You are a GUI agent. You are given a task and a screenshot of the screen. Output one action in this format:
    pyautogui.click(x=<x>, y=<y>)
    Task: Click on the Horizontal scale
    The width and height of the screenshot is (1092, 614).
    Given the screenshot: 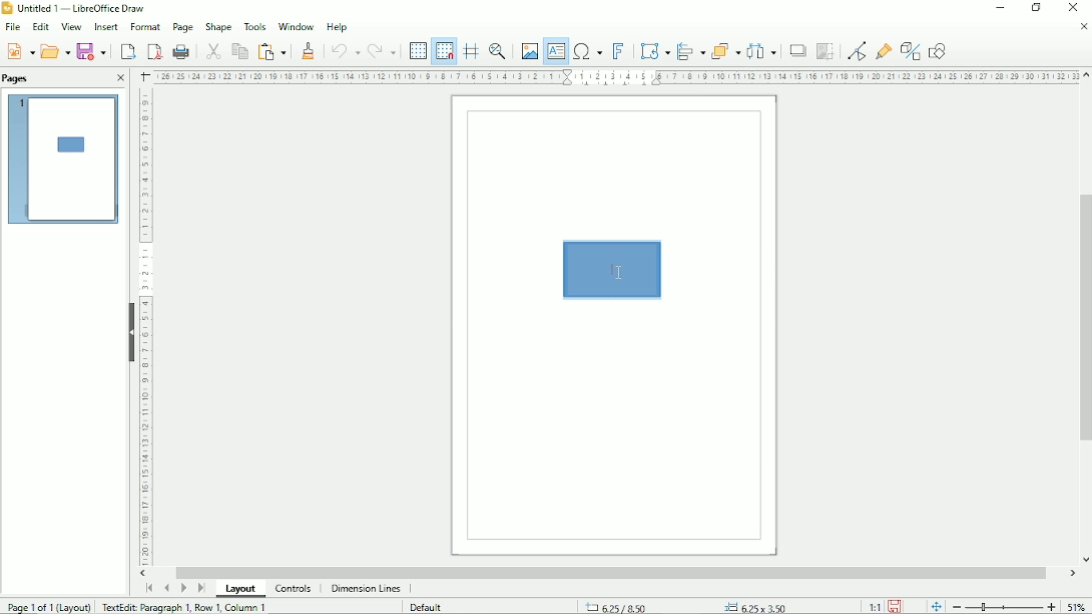 What is the action you would take?
    pyautogui.click(x=145, y=329)
    